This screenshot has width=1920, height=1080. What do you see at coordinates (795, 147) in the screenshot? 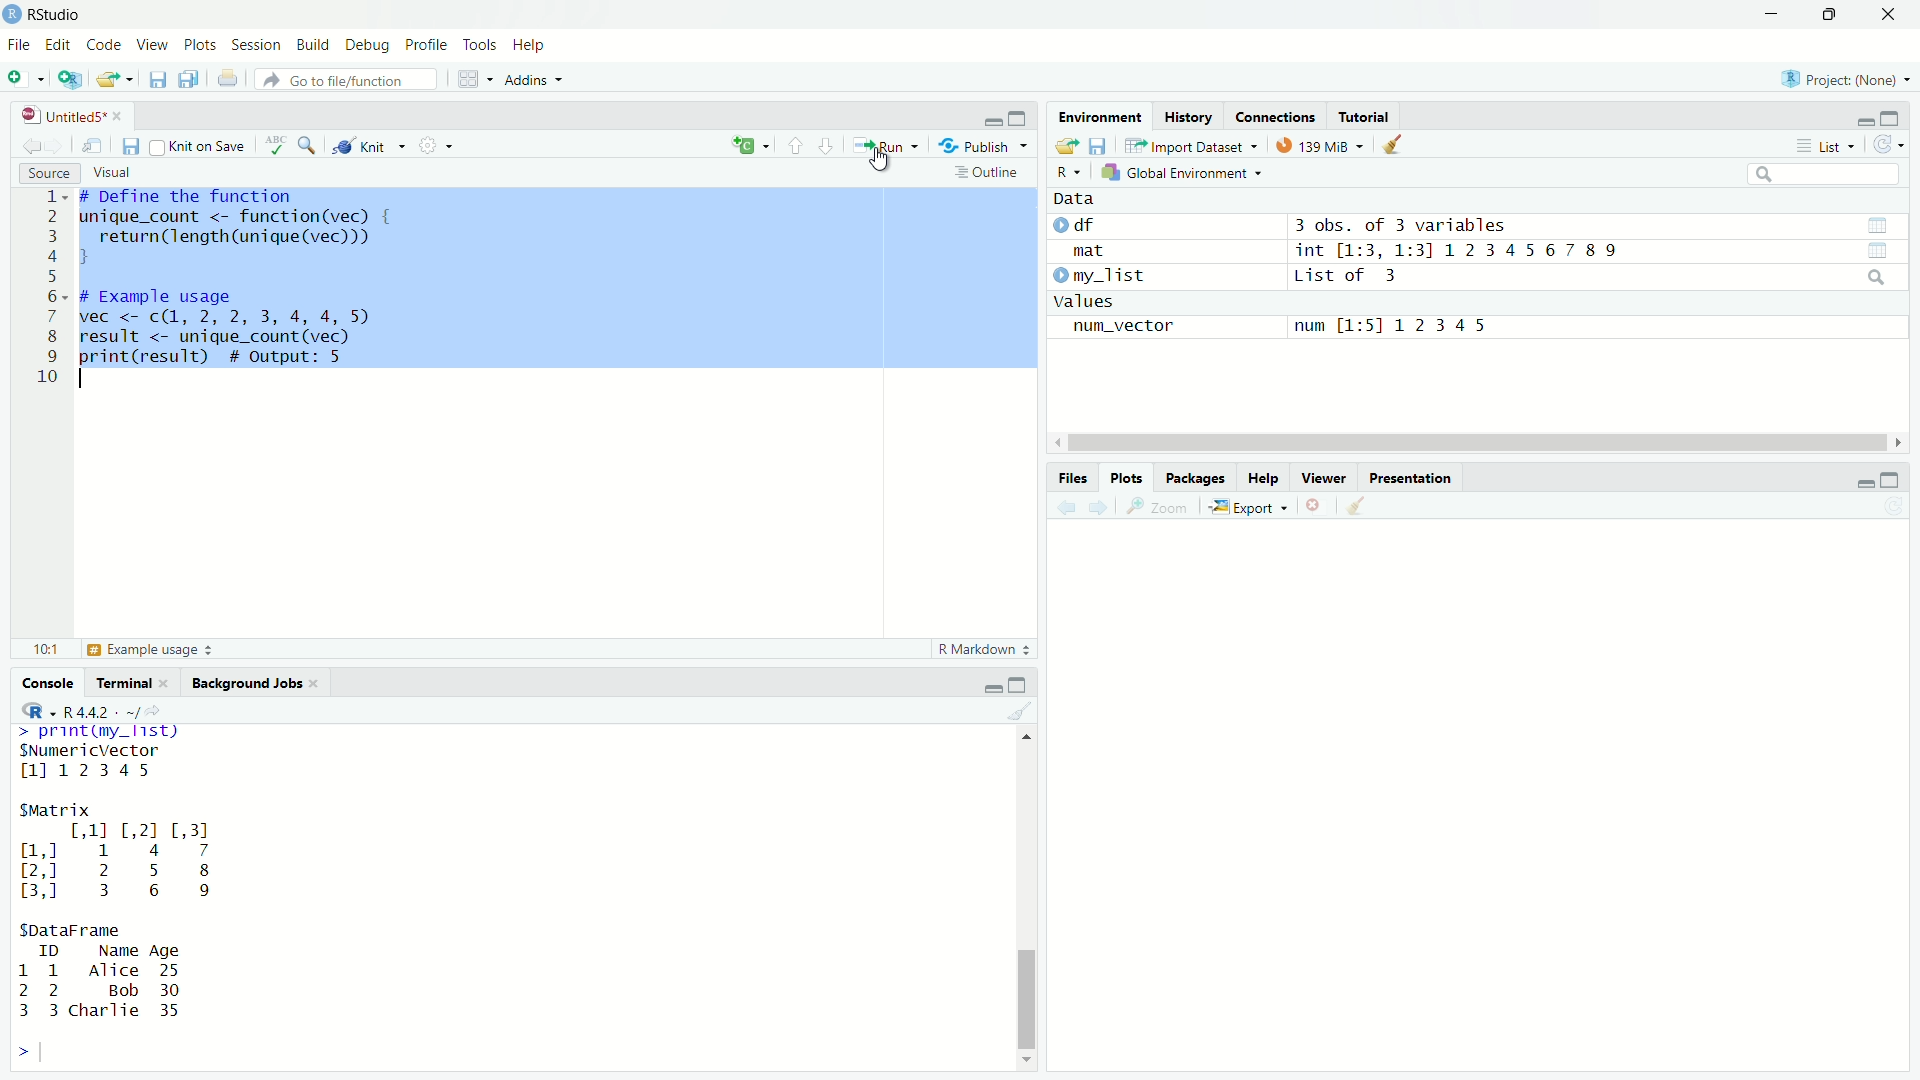
I see `previous section` at bounding box center [795, 147].